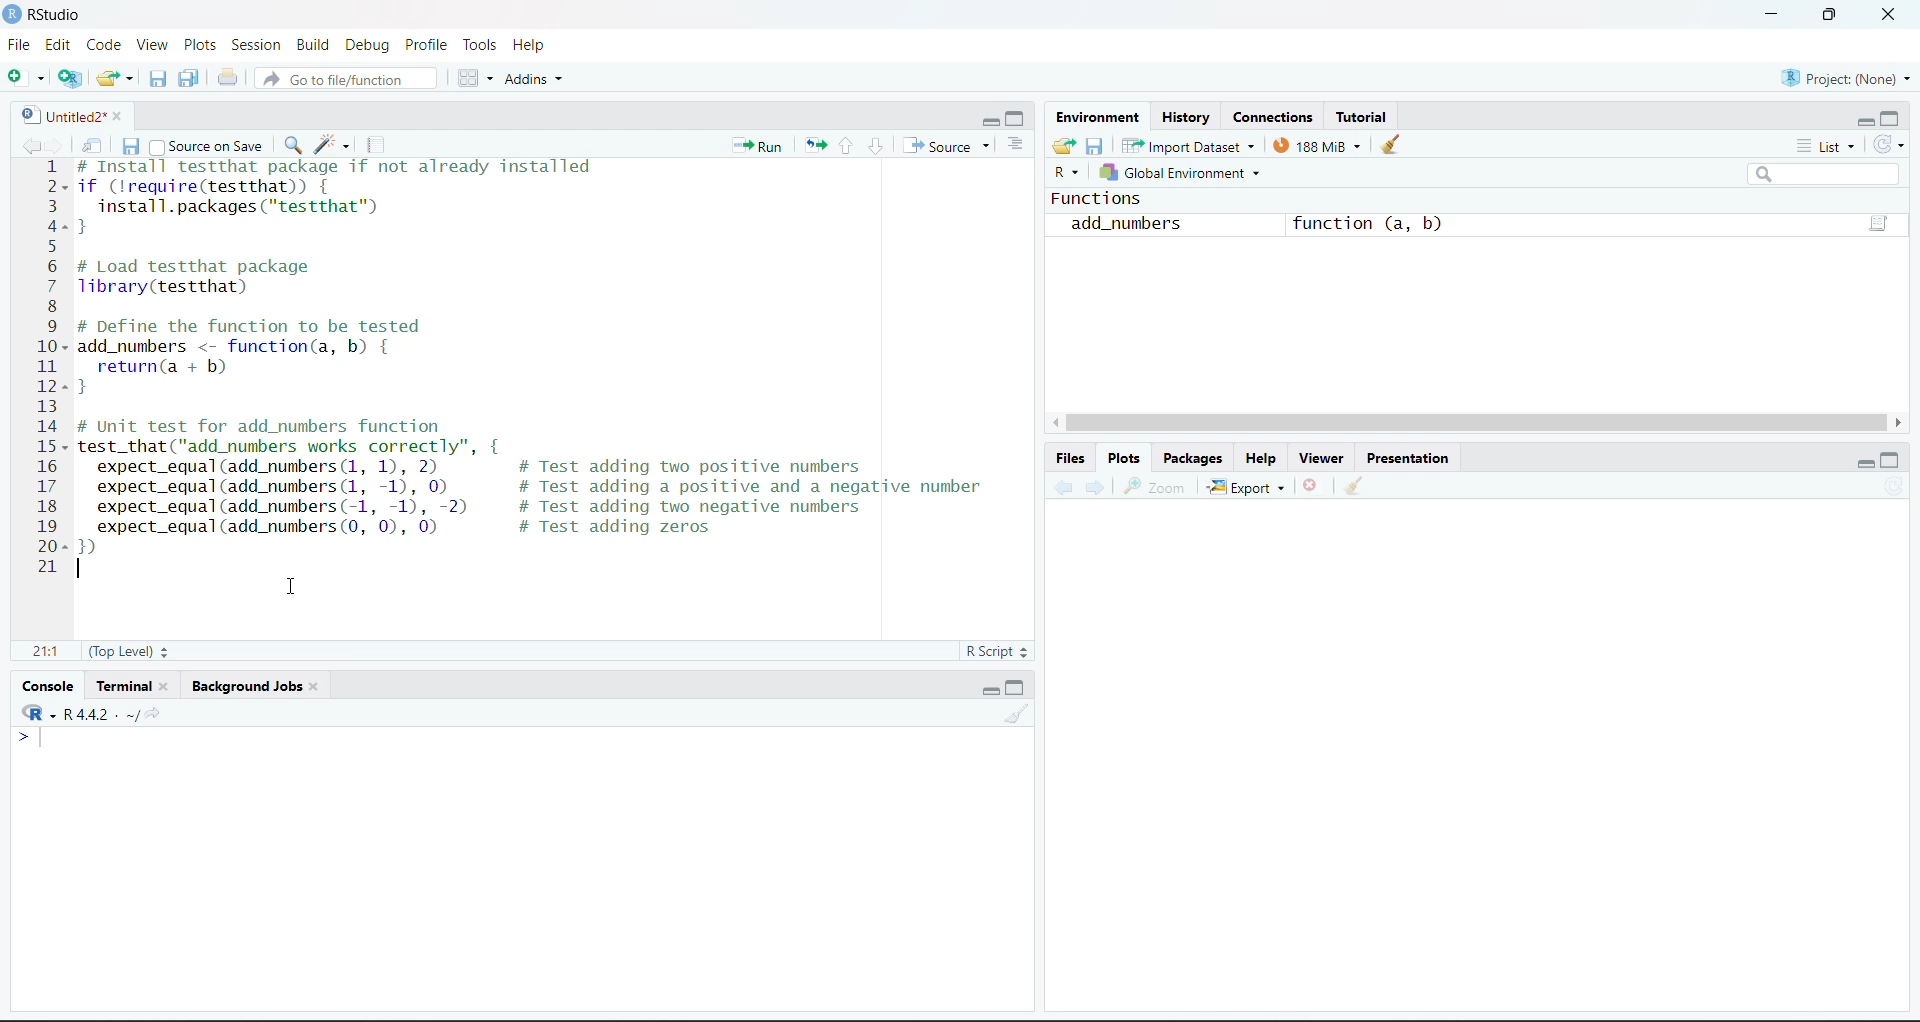  I want to click on (Top Level), so click(126, 650).